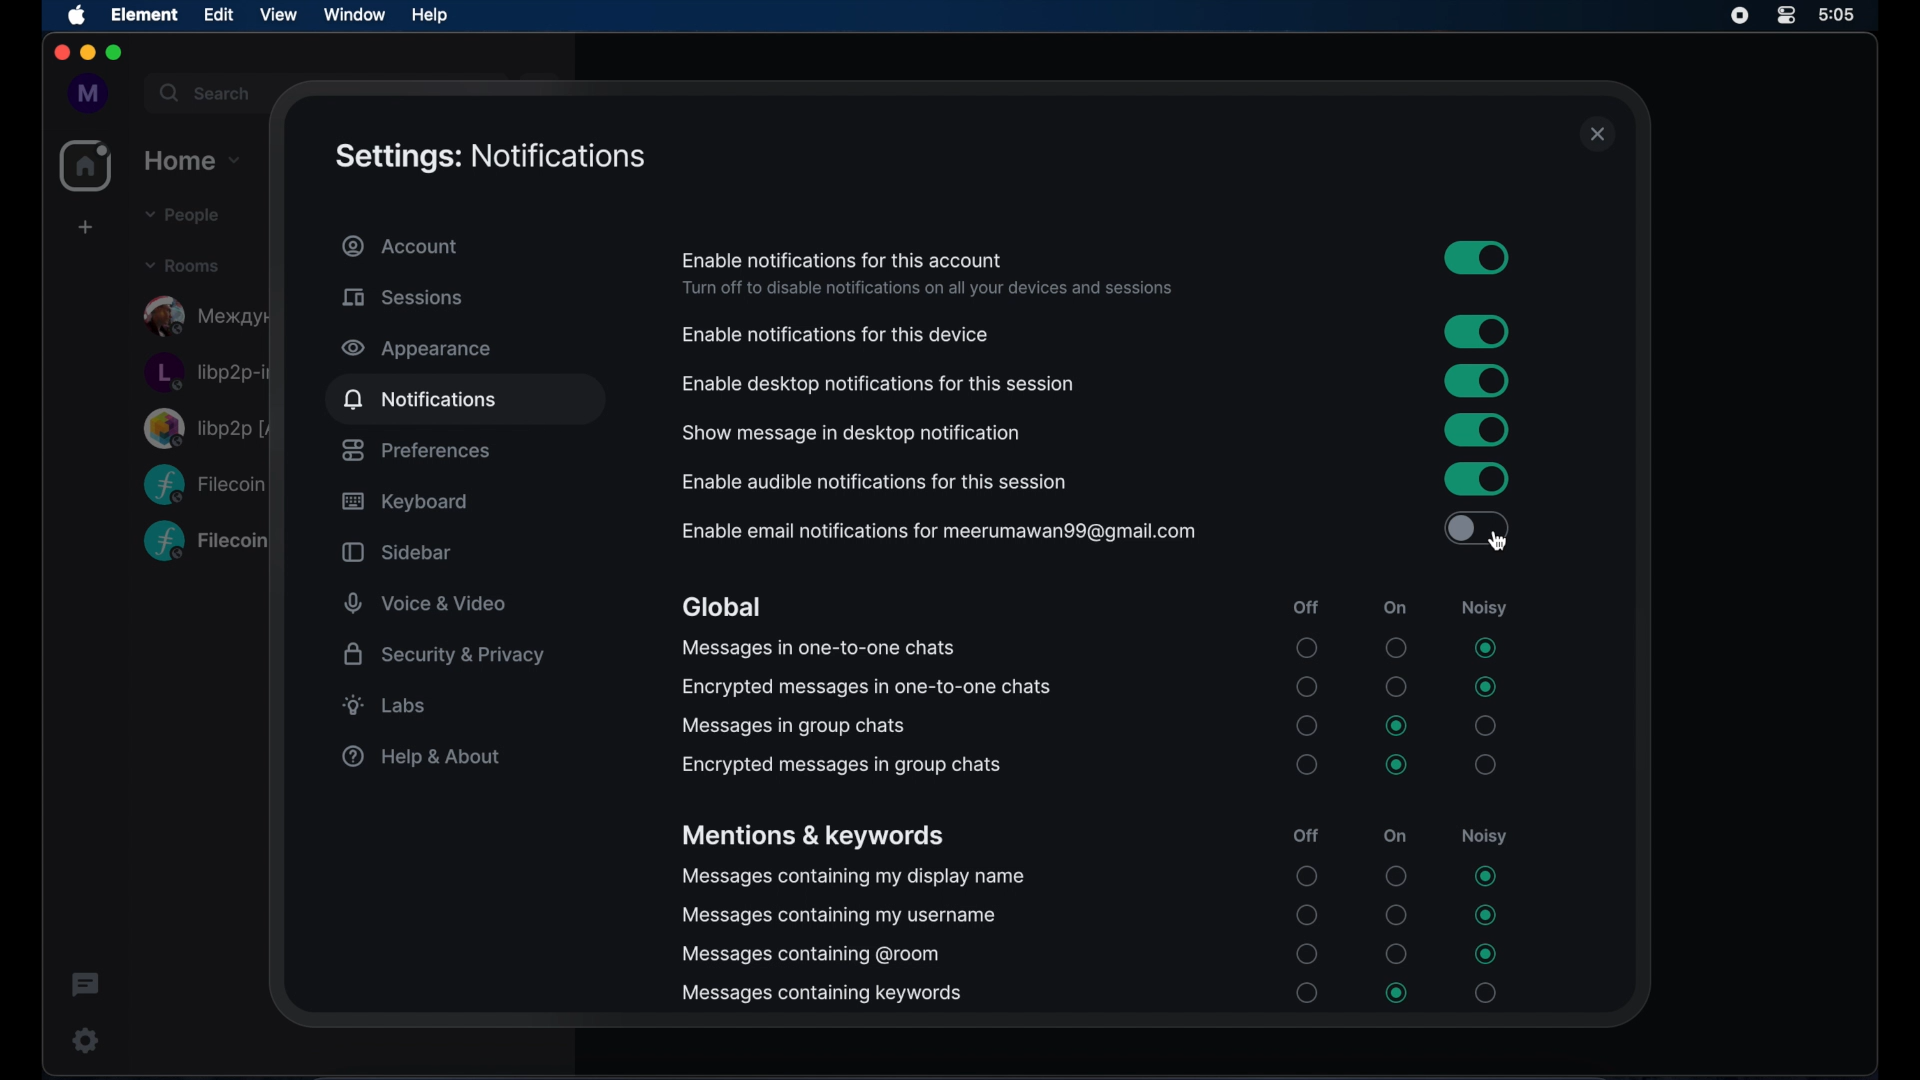 The image size is (1920, 1080). Describe the element at coordinates (1307, 725) in the screenshot. I see `radio button` at that location.